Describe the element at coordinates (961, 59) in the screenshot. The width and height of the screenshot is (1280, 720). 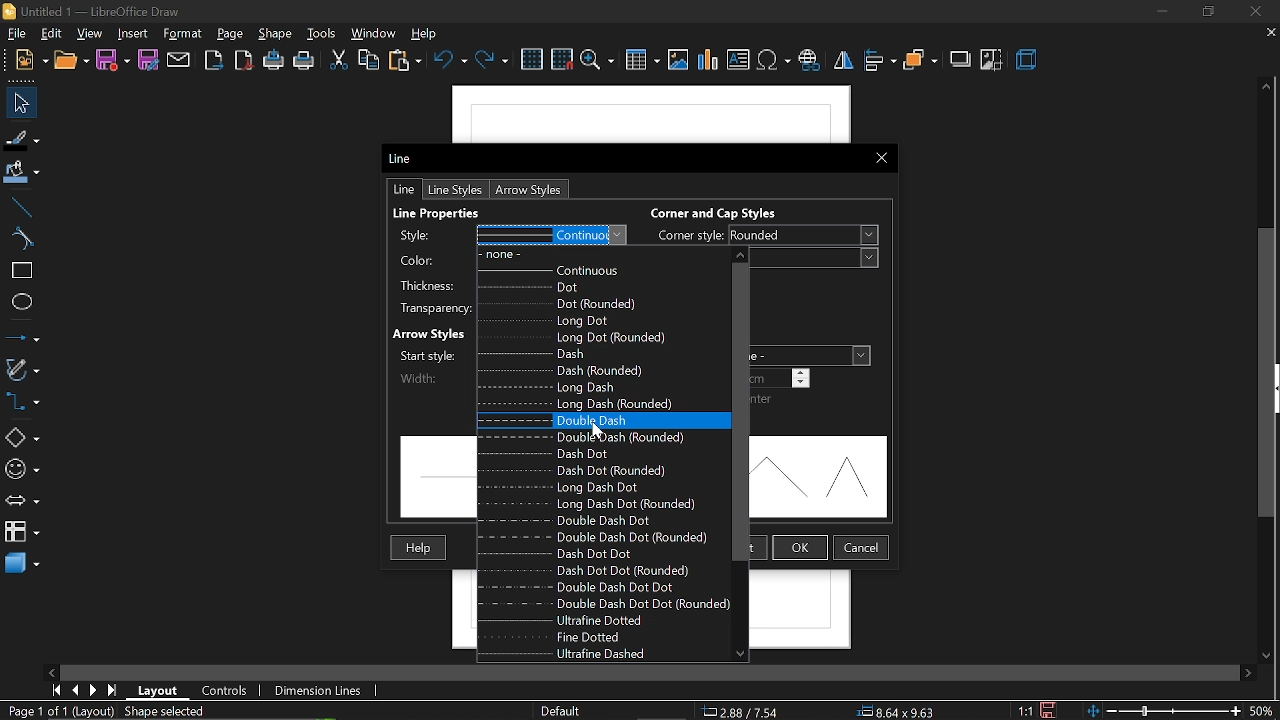
I see `shadow` at that location.